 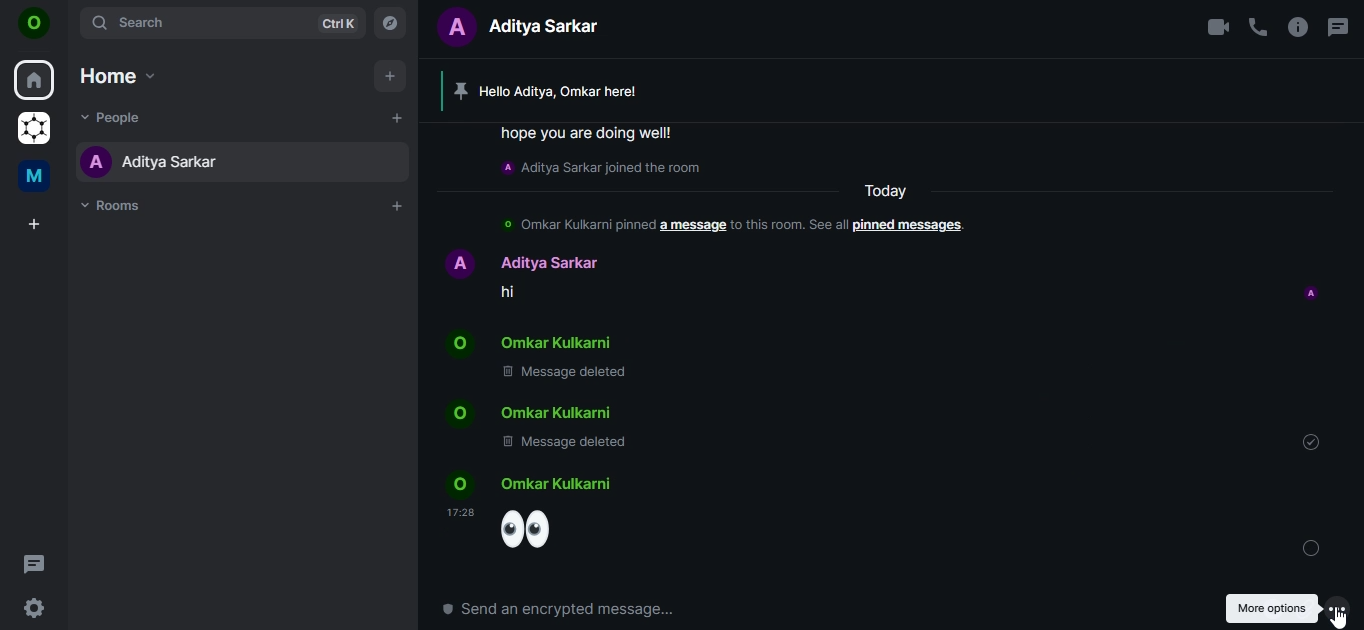 What do you see at coordinates (1298, 26) in the screenshot?
I see `room info` at bounding box center [1298, 26].